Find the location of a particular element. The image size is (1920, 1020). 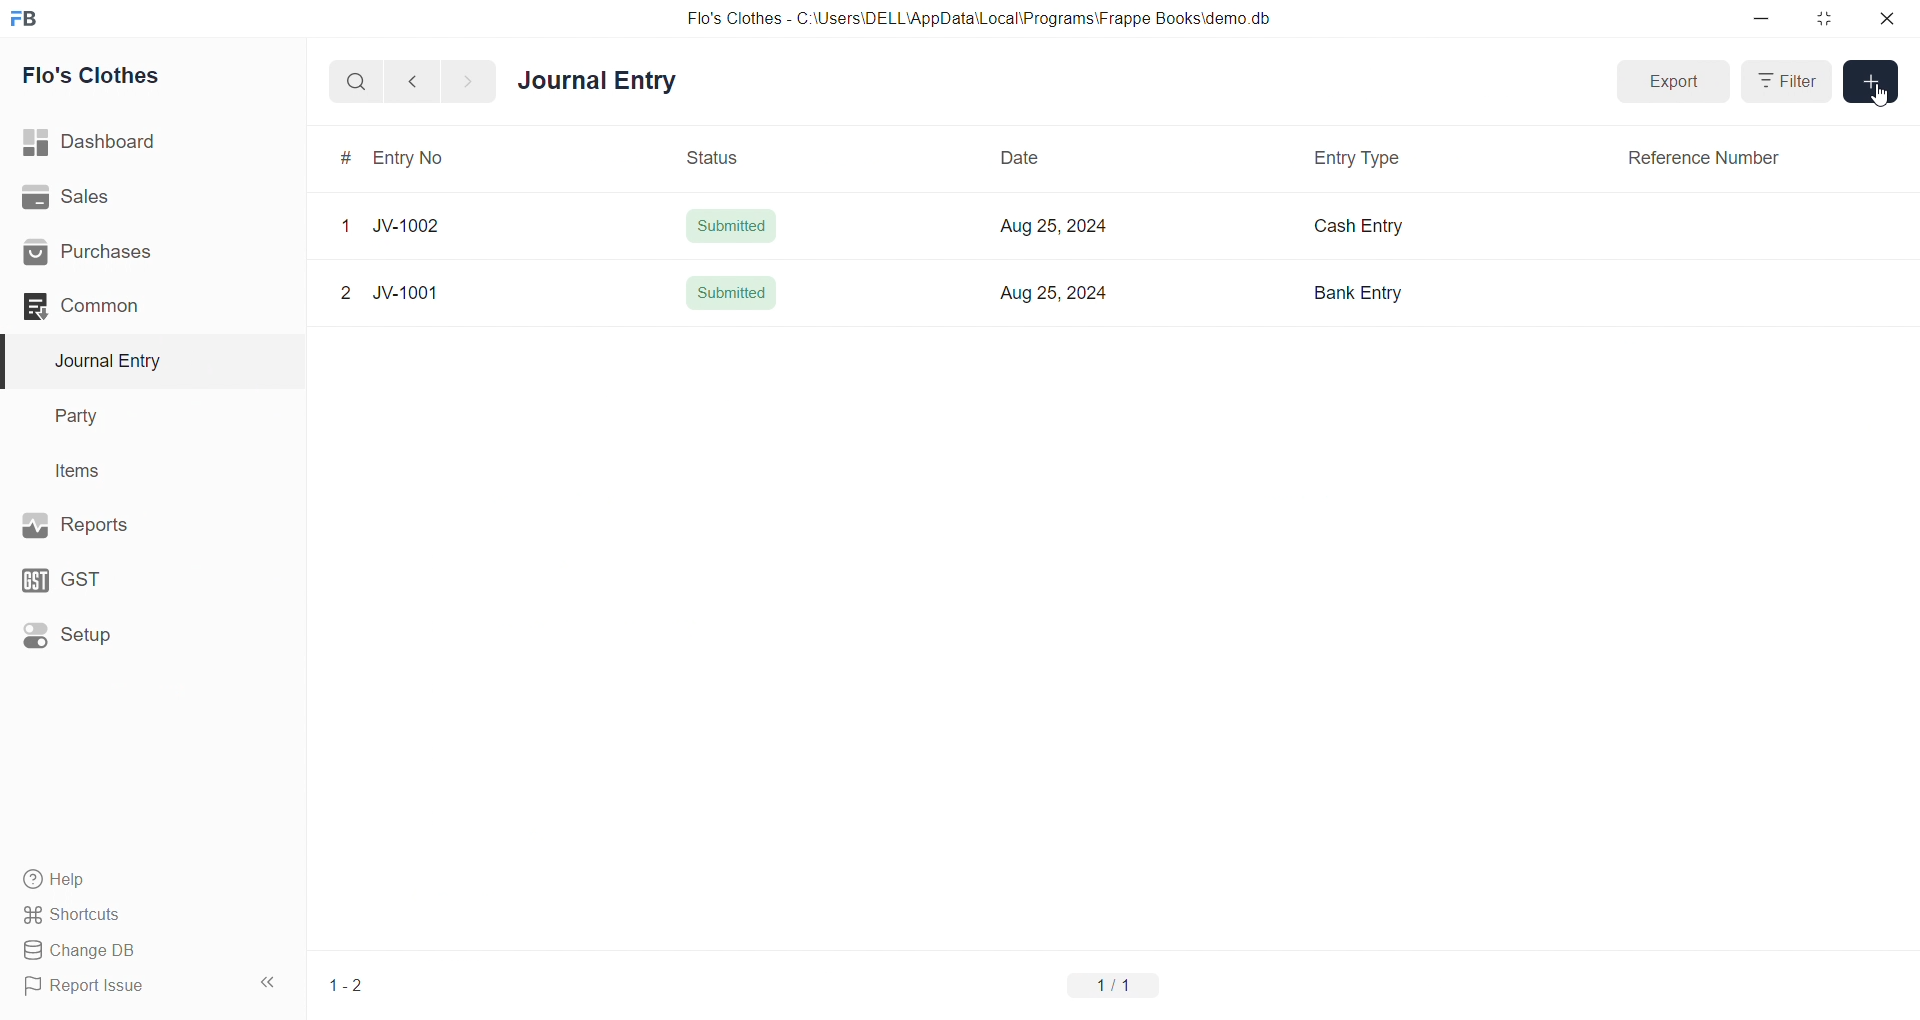

1-2 is located at coordinates (347, 986).